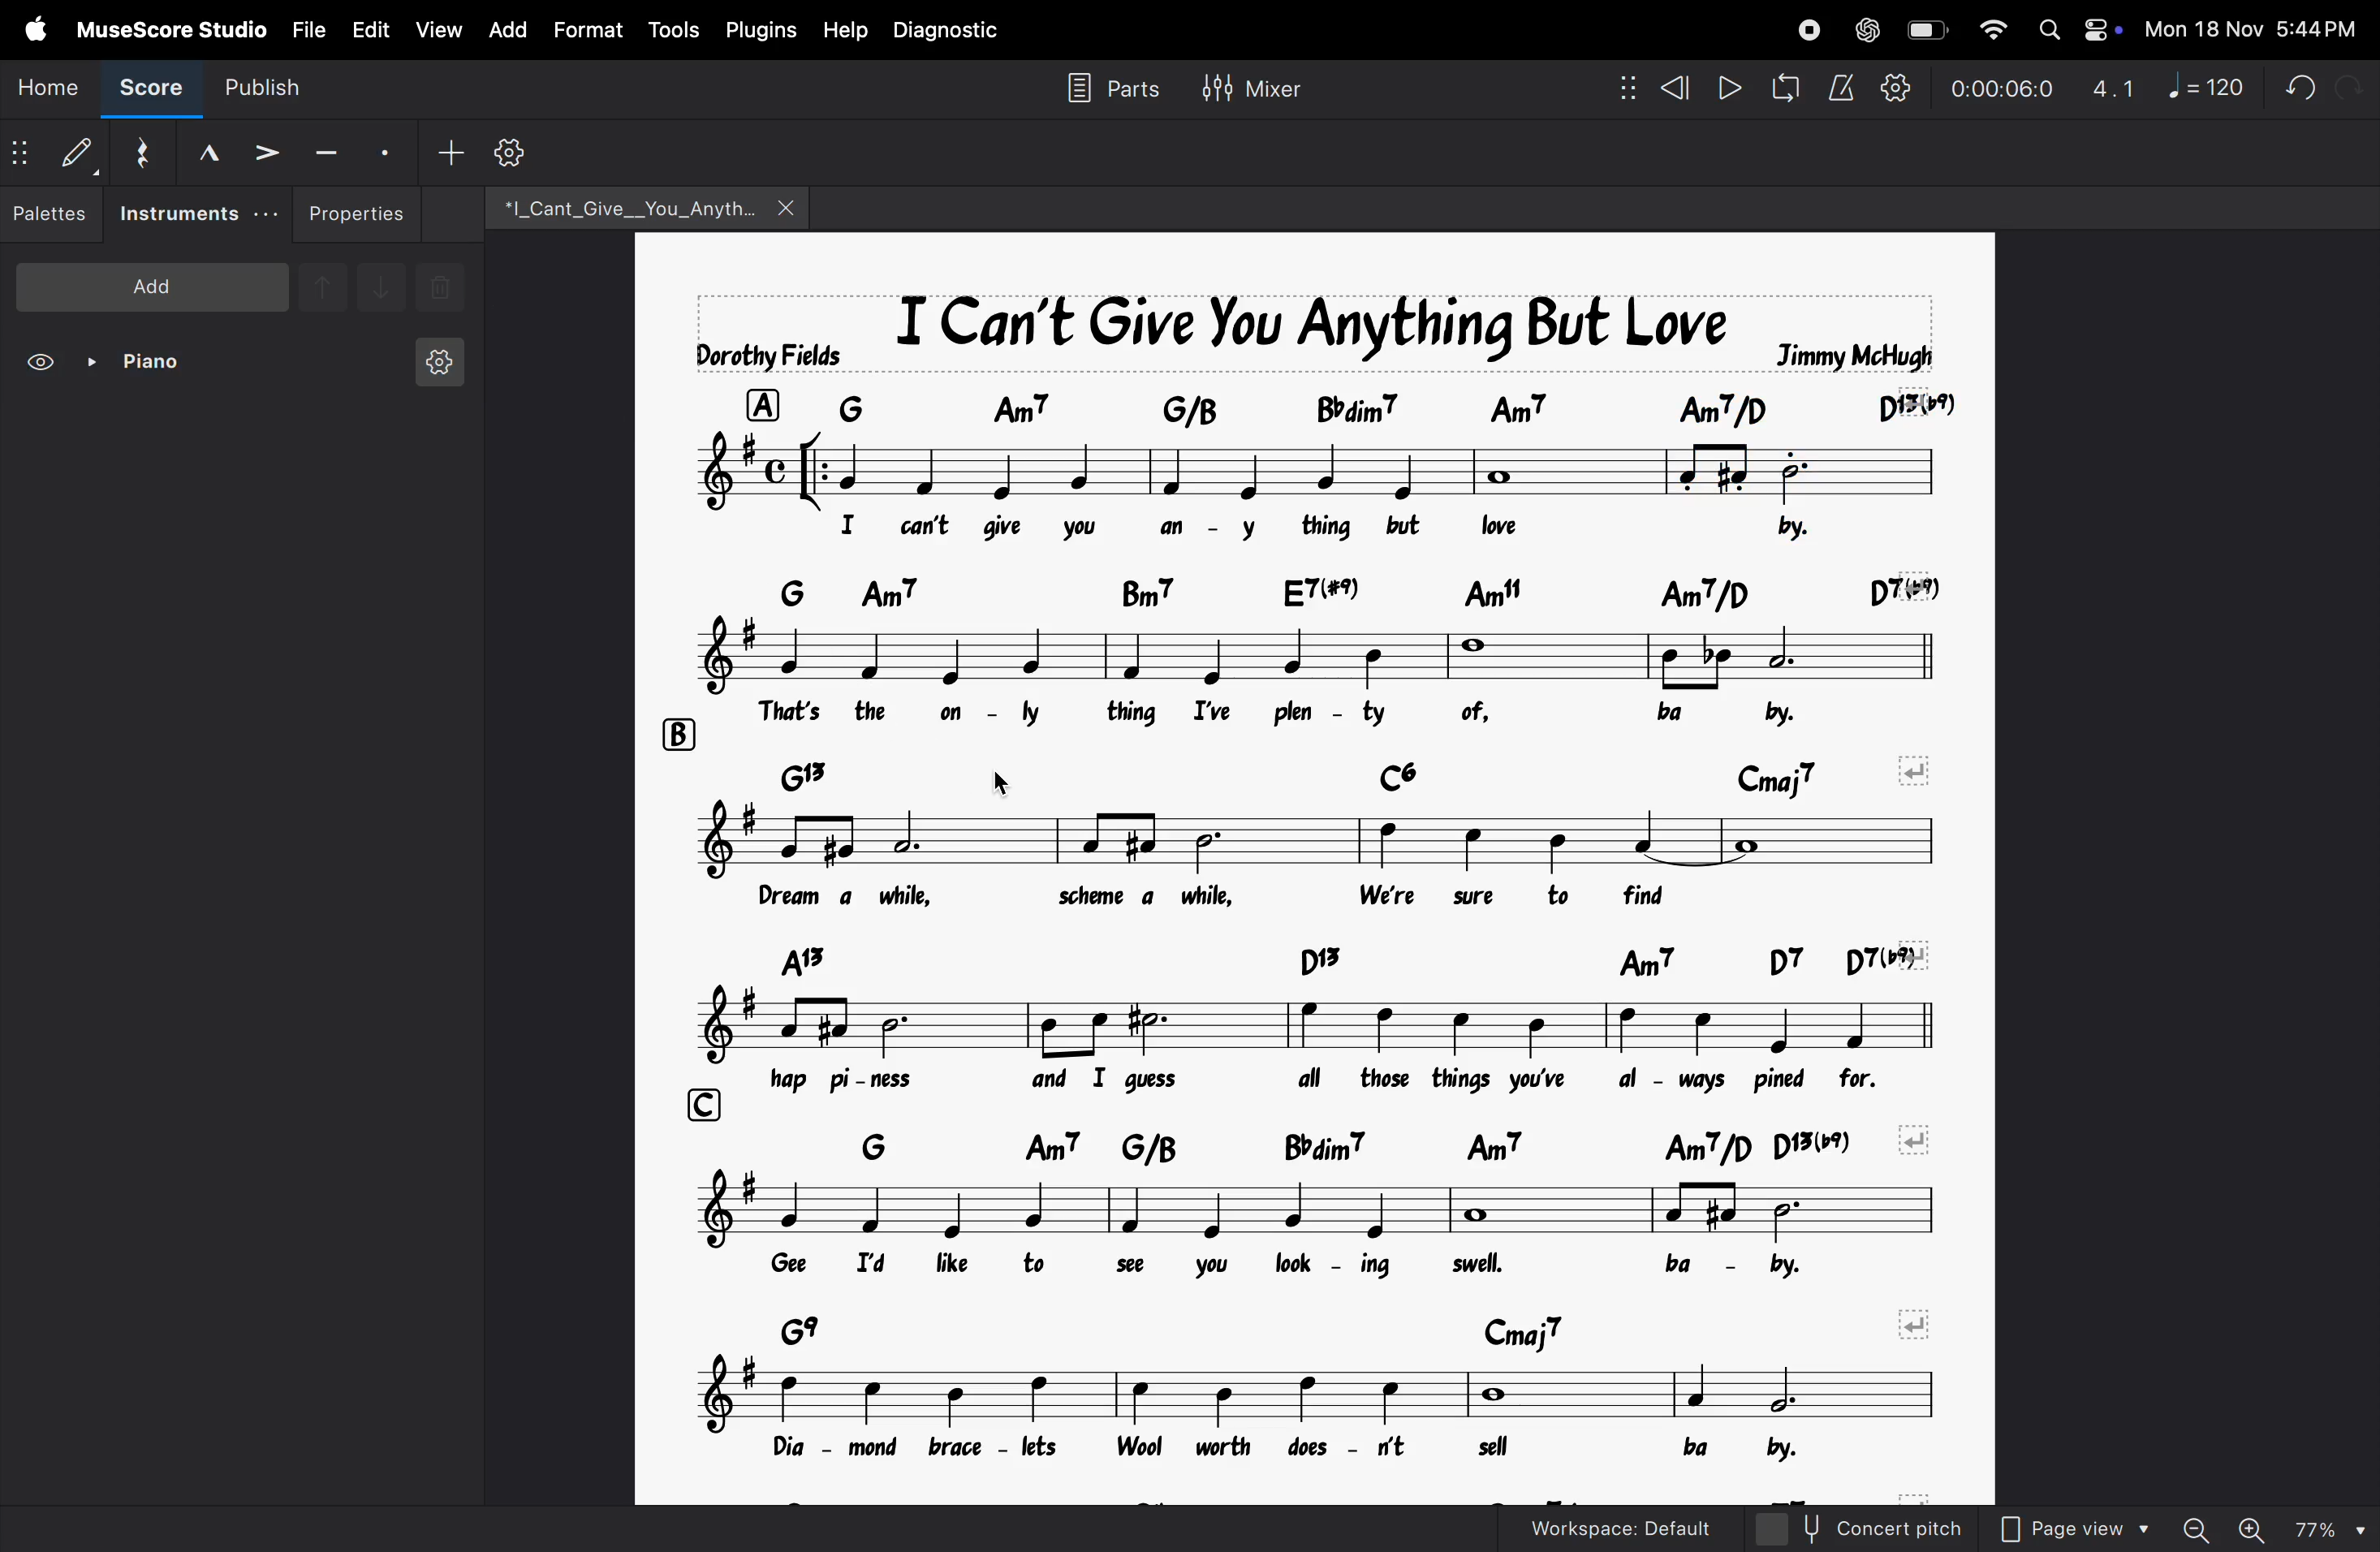 The width and height of the screenshot is (2380, 1552). What do you see at coordinates (1857, 1527) in the screenshot?
I see `concert pitch` at bounding box center [1857, 1527].